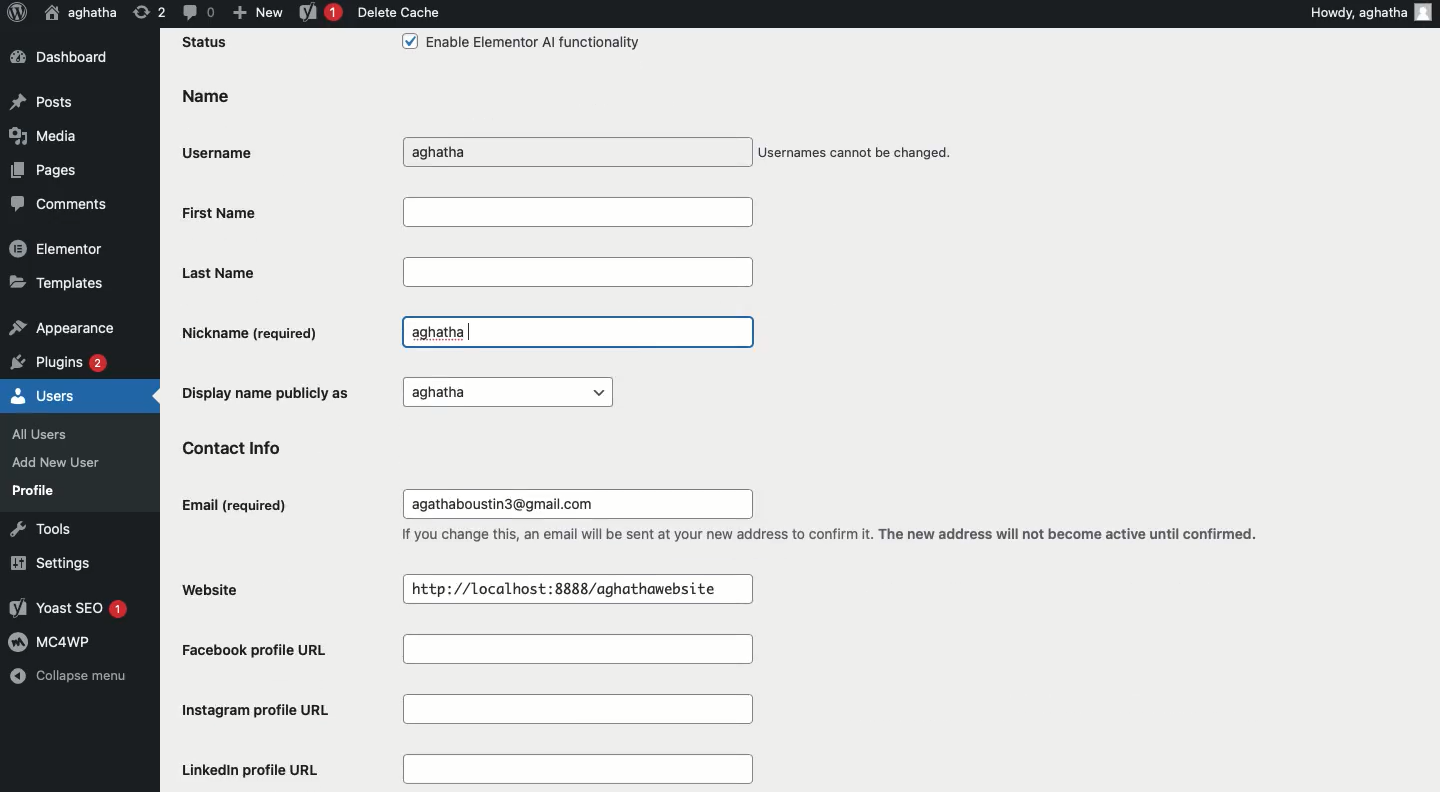  What do you see at coordinates (472, 152) in the screenshot?
I see `aghatha` at bounding box center [472, 152].